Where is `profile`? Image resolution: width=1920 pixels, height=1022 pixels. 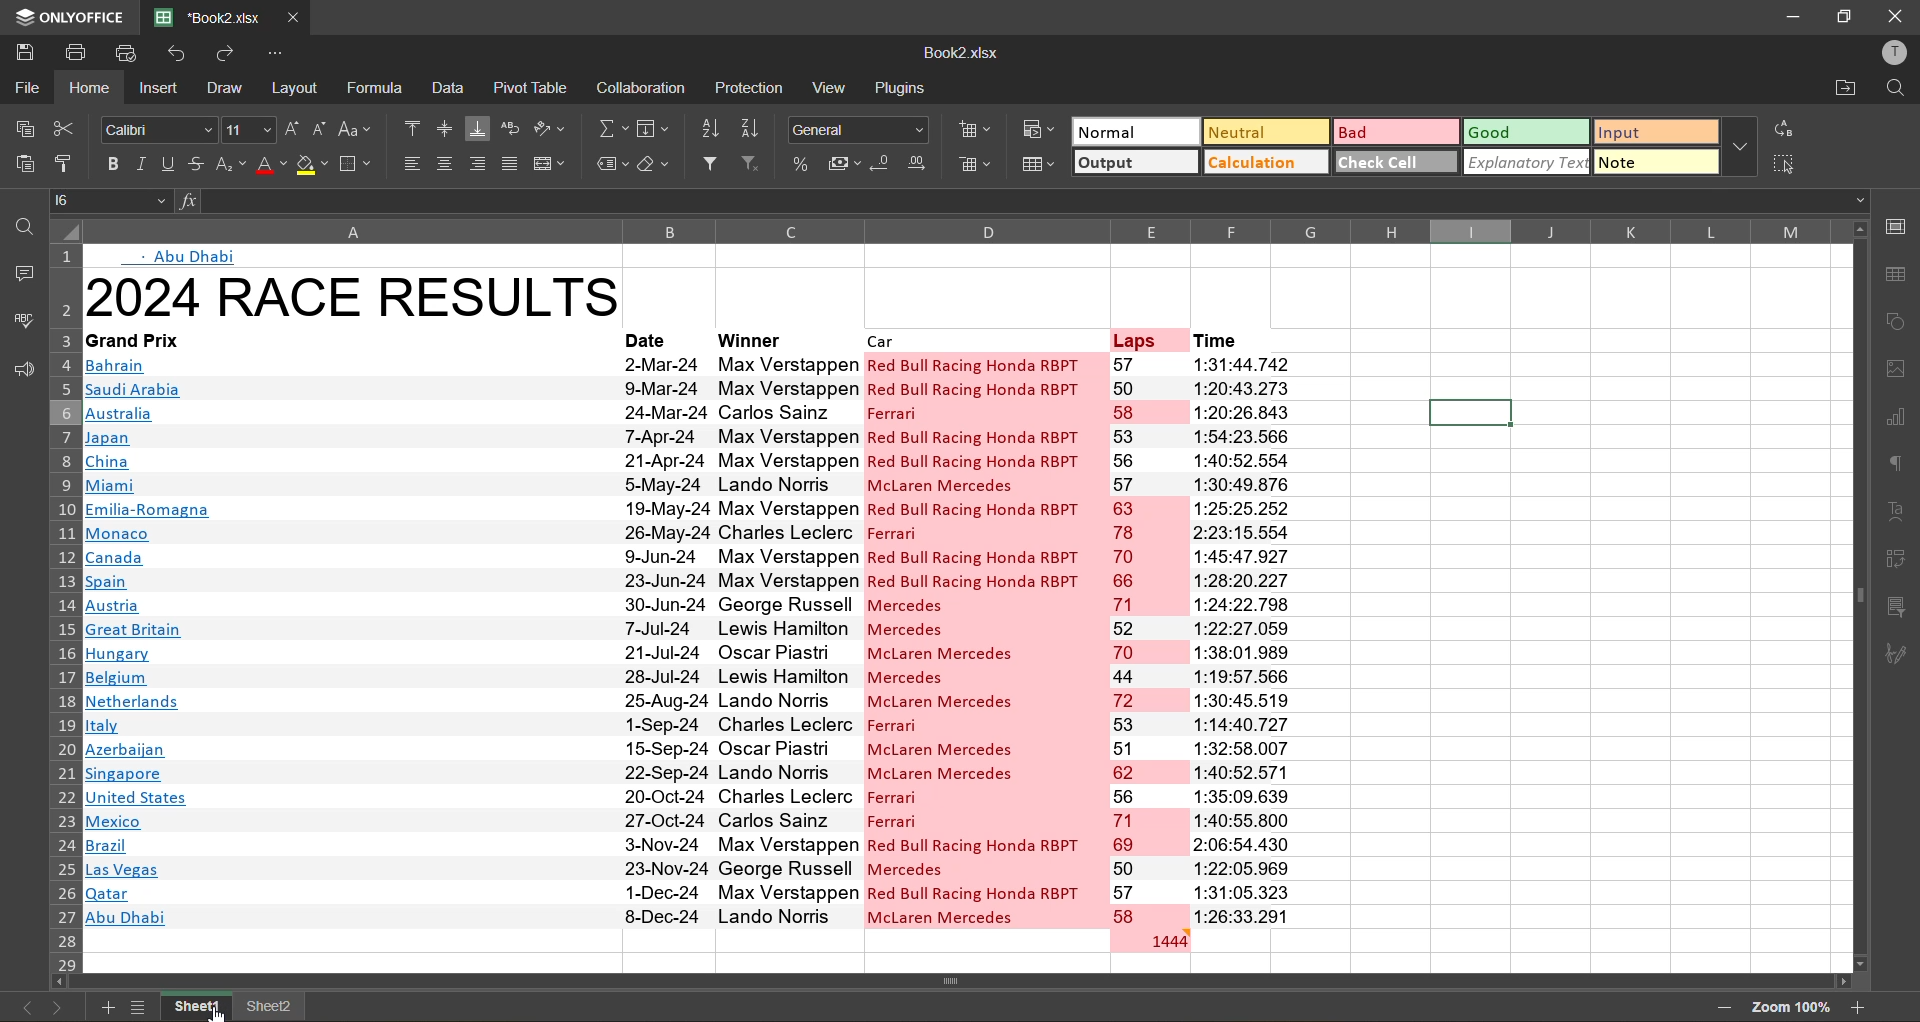
profile is located at coordinates (1891, 56).